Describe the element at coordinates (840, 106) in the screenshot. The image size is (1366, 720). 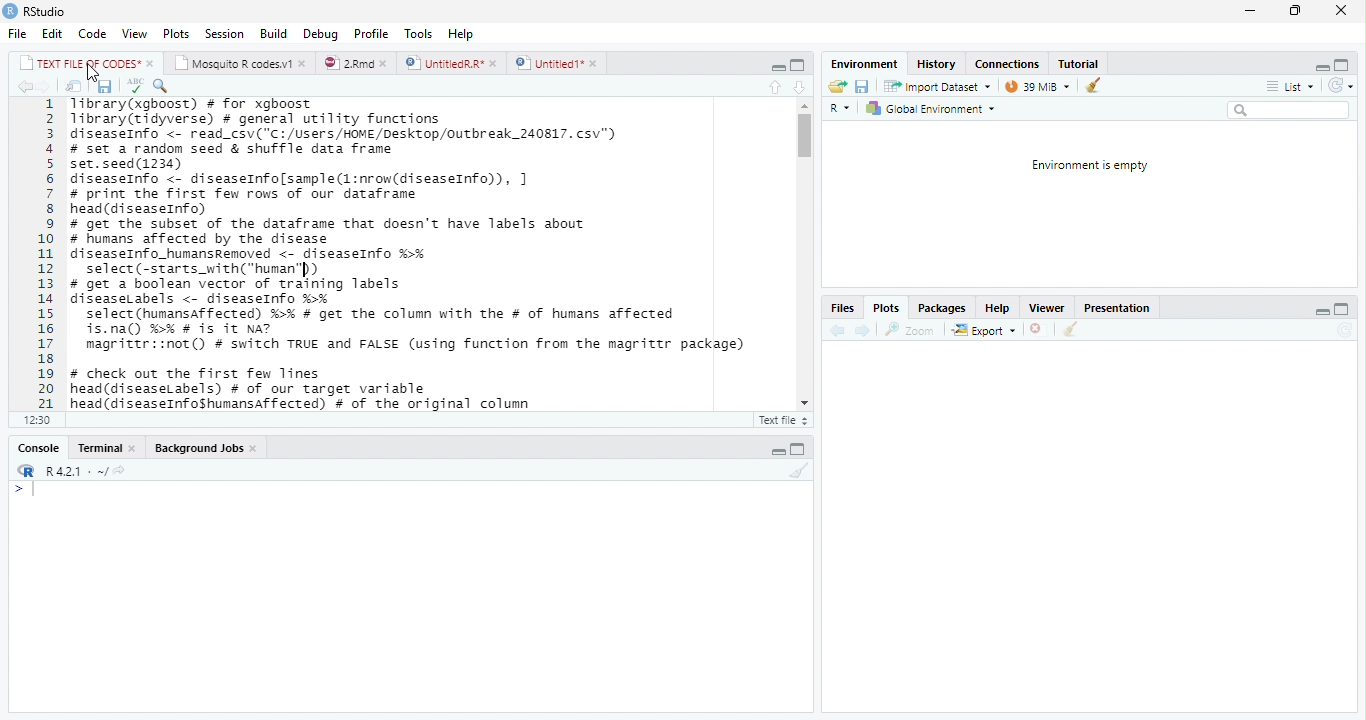
I see `R` at that location.